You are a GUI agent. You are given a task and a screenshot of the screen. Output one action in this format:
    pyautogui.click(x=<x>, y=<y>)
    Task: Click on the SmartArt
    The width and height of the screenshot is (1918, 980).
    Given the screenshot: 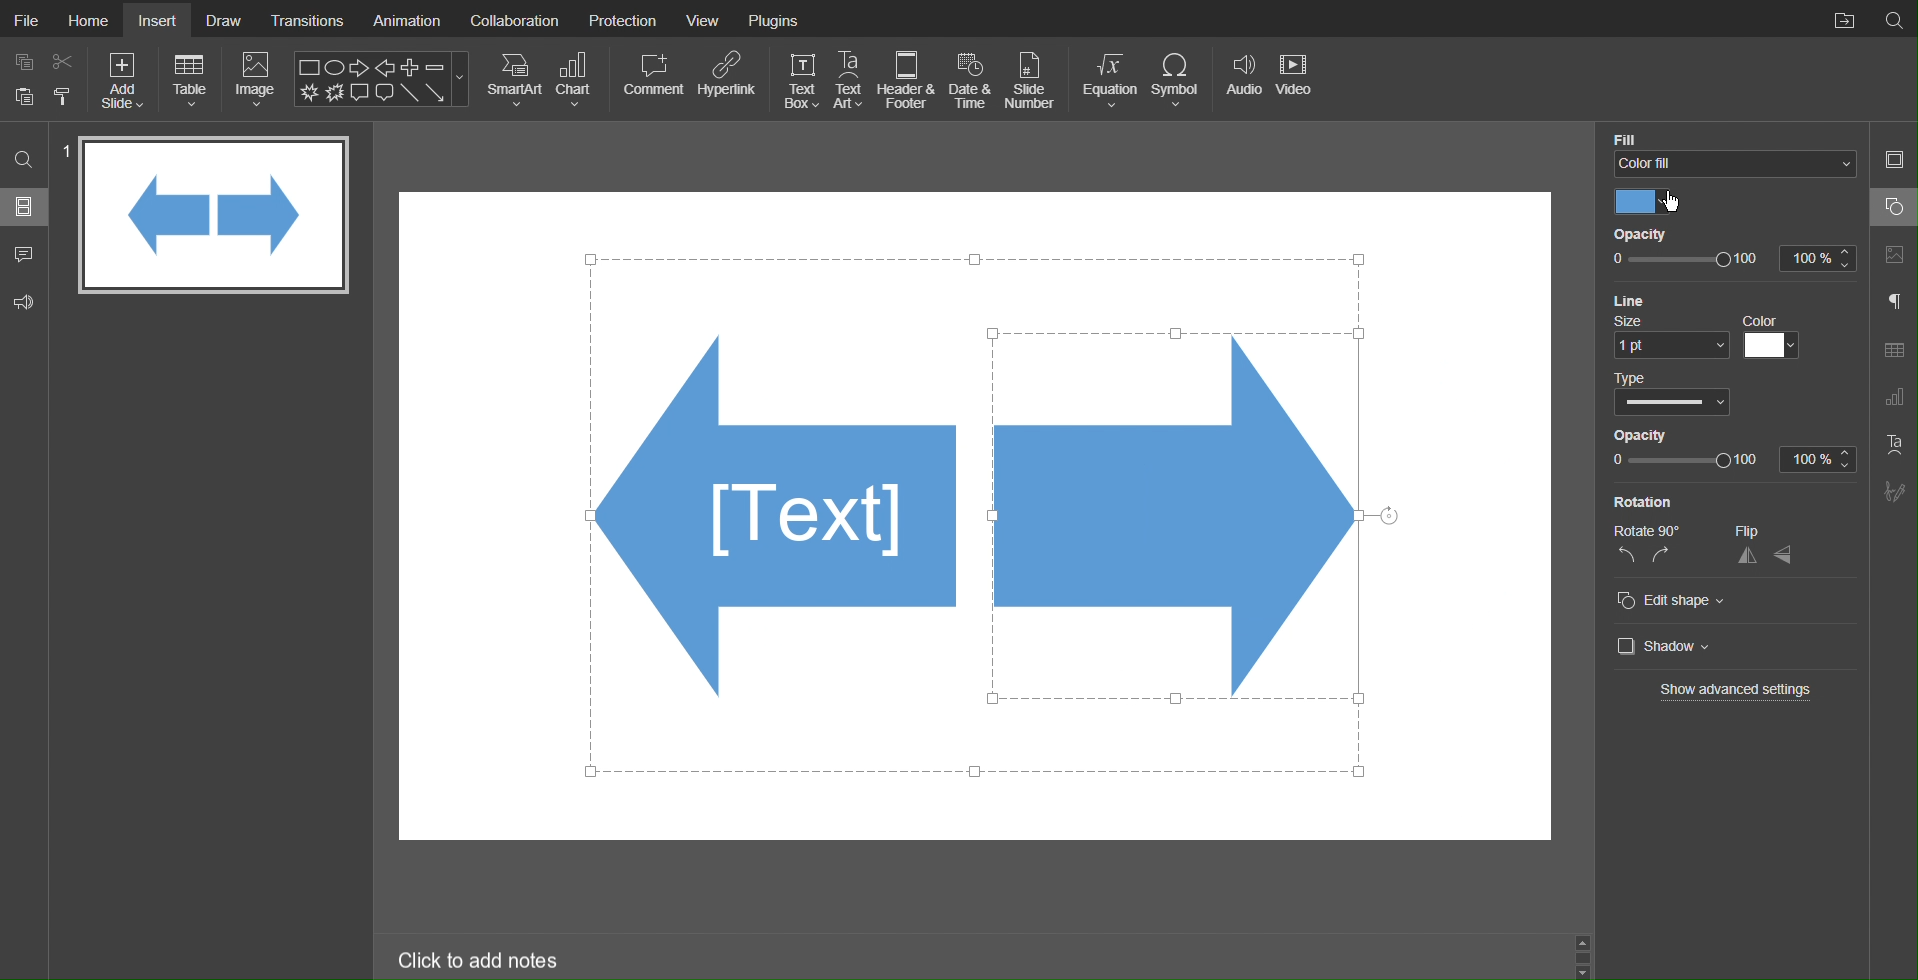 What is the action you would take?
    pyautogui.click(x=514, y=80)
    